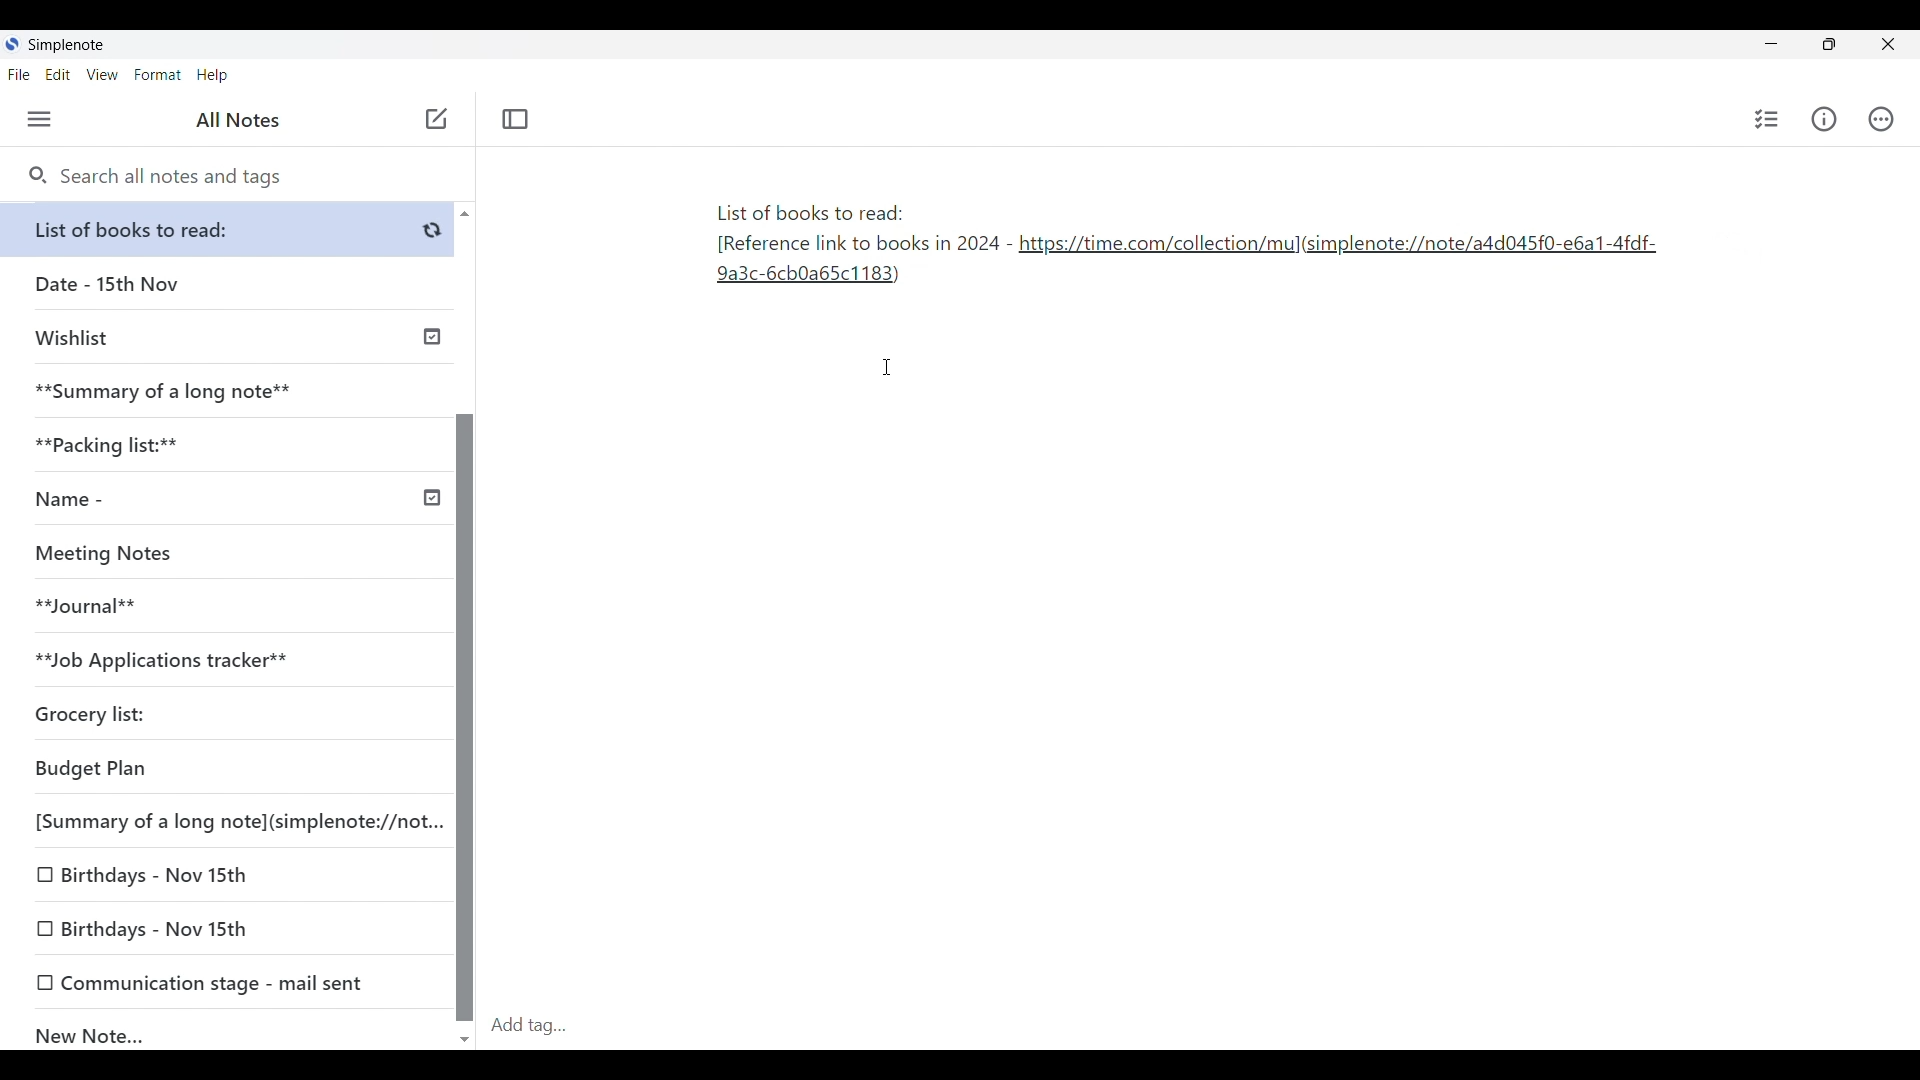 Image resolution: width=1920 pixels, height=1080 pixels. Describe the element at coordinates (1823, 46) in the screenshot. I see `Resize` at that location.